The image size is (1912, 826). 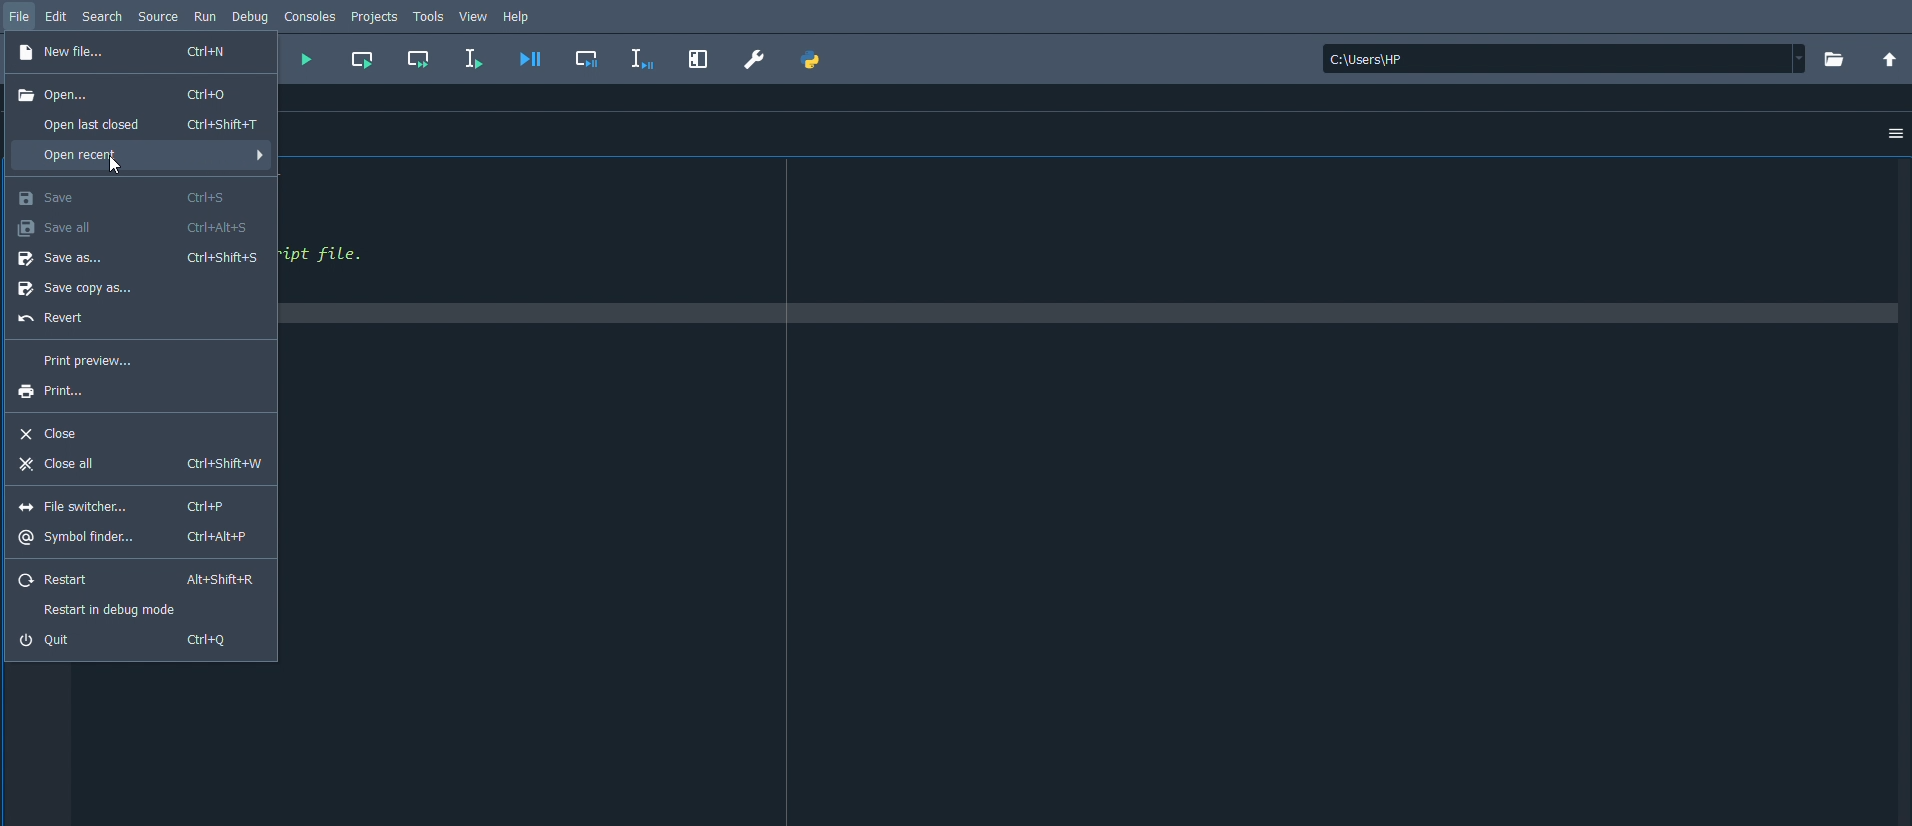 I want to click on Debug file, so click(x=531, y=59).